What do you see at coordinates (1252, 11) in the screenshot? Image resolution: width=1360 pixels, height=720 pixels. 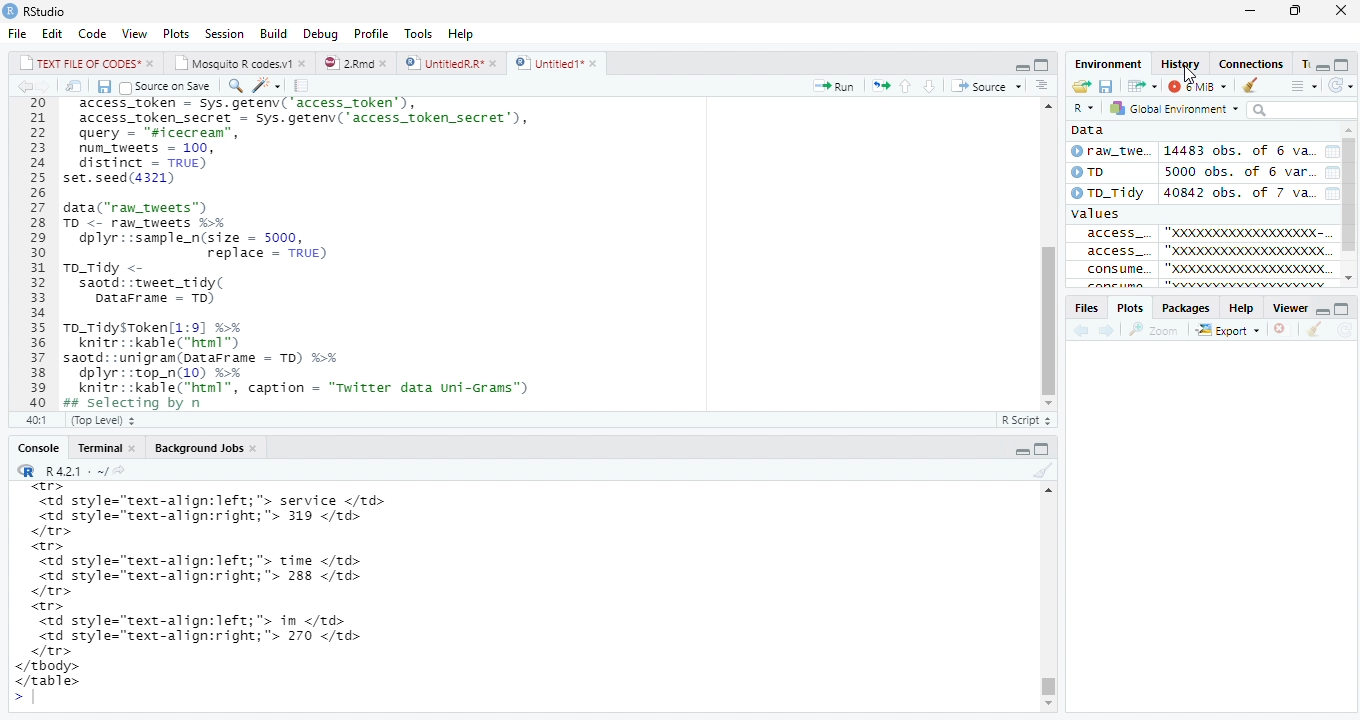 I see `minimize` at bounding box center [1252, 11].